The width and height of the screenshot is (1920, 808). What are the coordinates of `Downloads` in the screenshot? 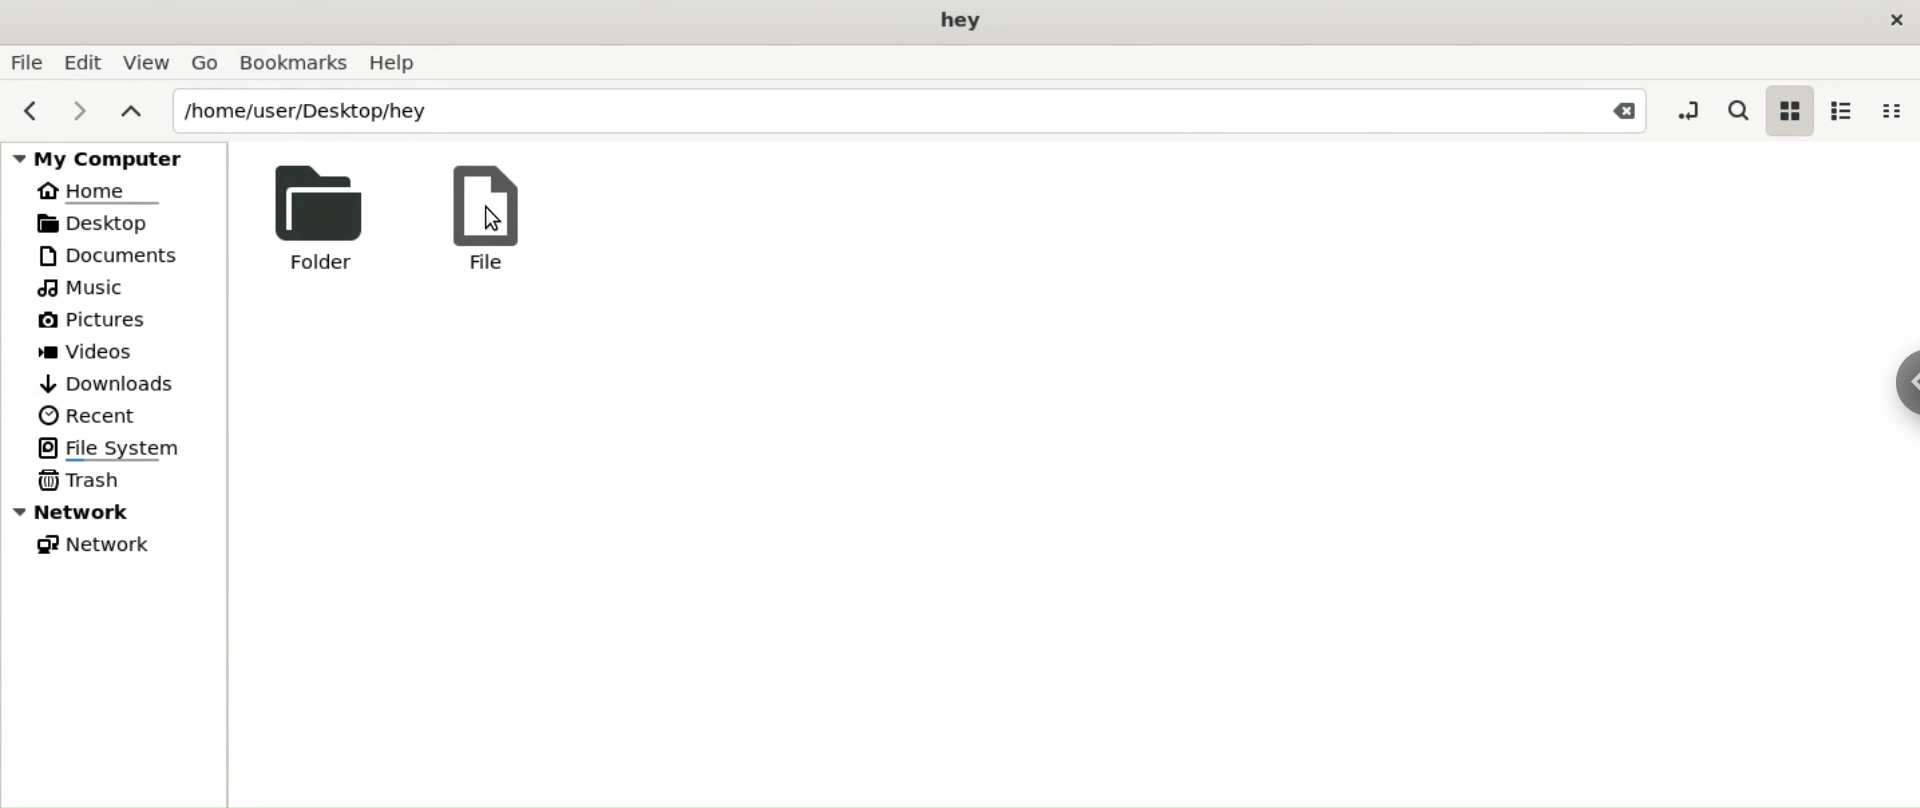 It's located at (102, 382).